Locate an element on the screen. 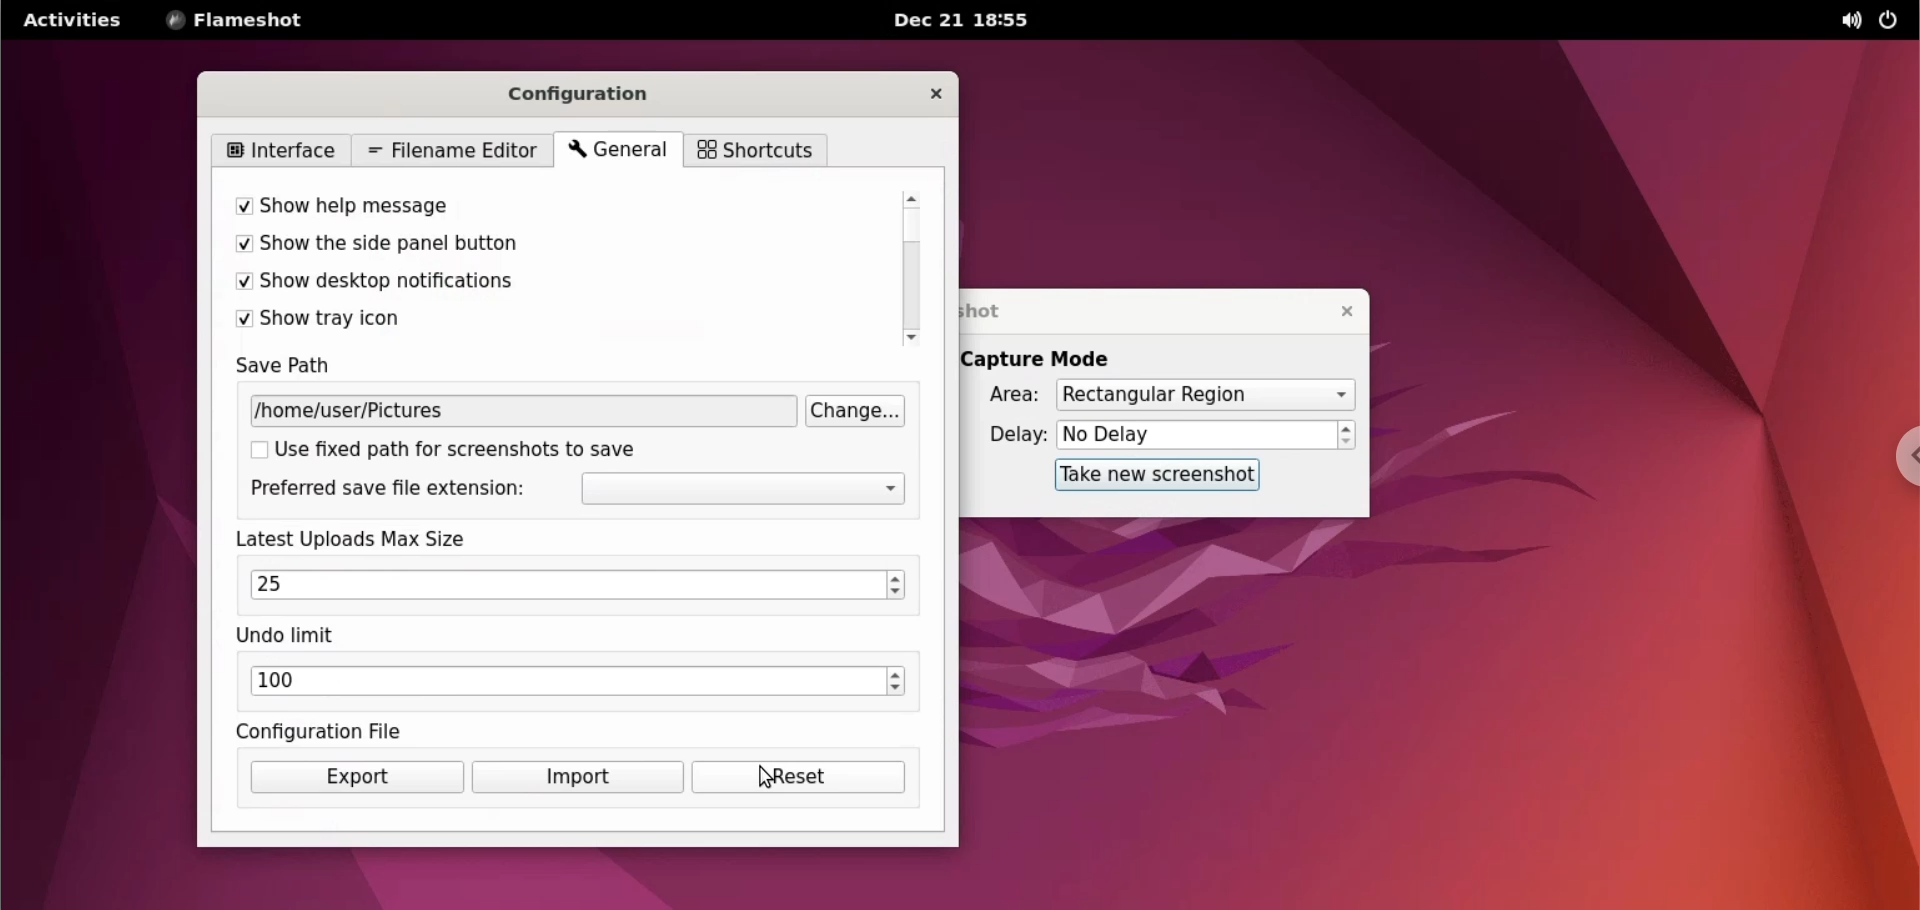 This screenshot has width=1920, height=910. reset  is located at coordinates (801, 778).